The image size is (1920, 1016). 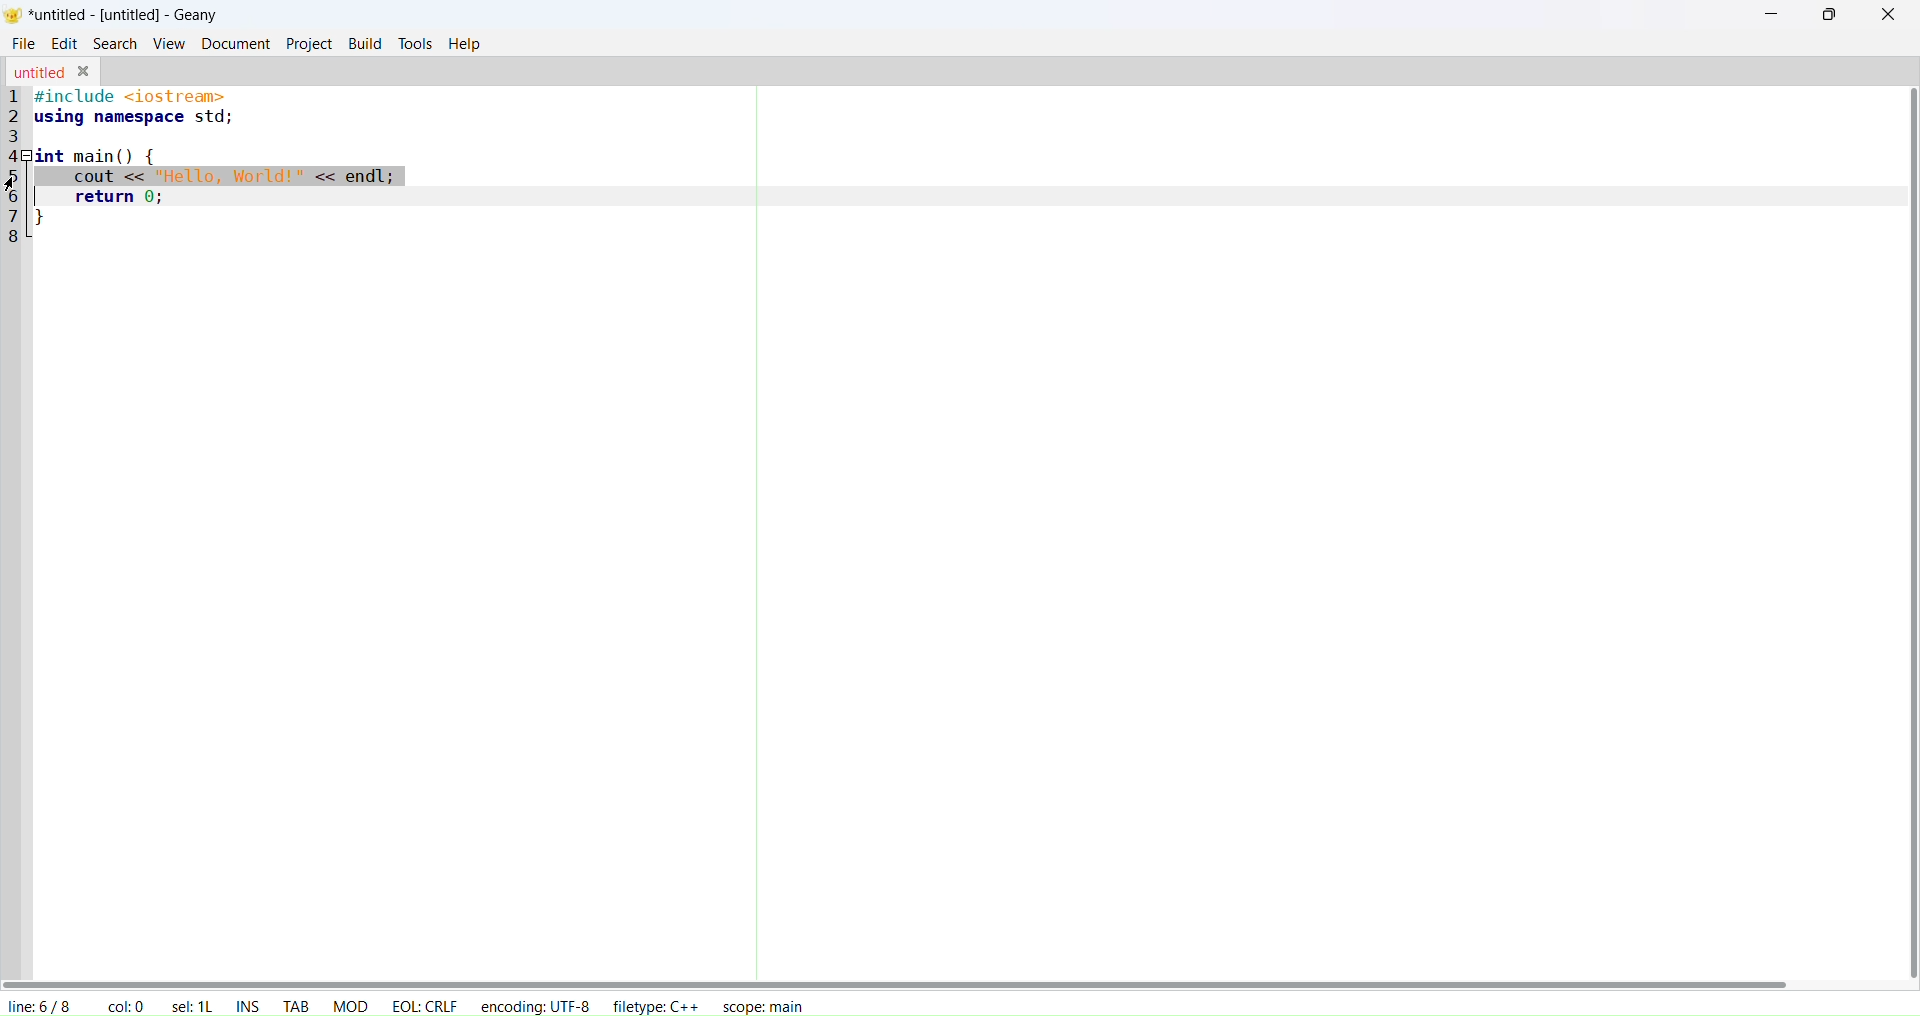 What do you see at coordinates (38, 72) in the screenshot?
I see `untitled` at bounding box center [38, 72].